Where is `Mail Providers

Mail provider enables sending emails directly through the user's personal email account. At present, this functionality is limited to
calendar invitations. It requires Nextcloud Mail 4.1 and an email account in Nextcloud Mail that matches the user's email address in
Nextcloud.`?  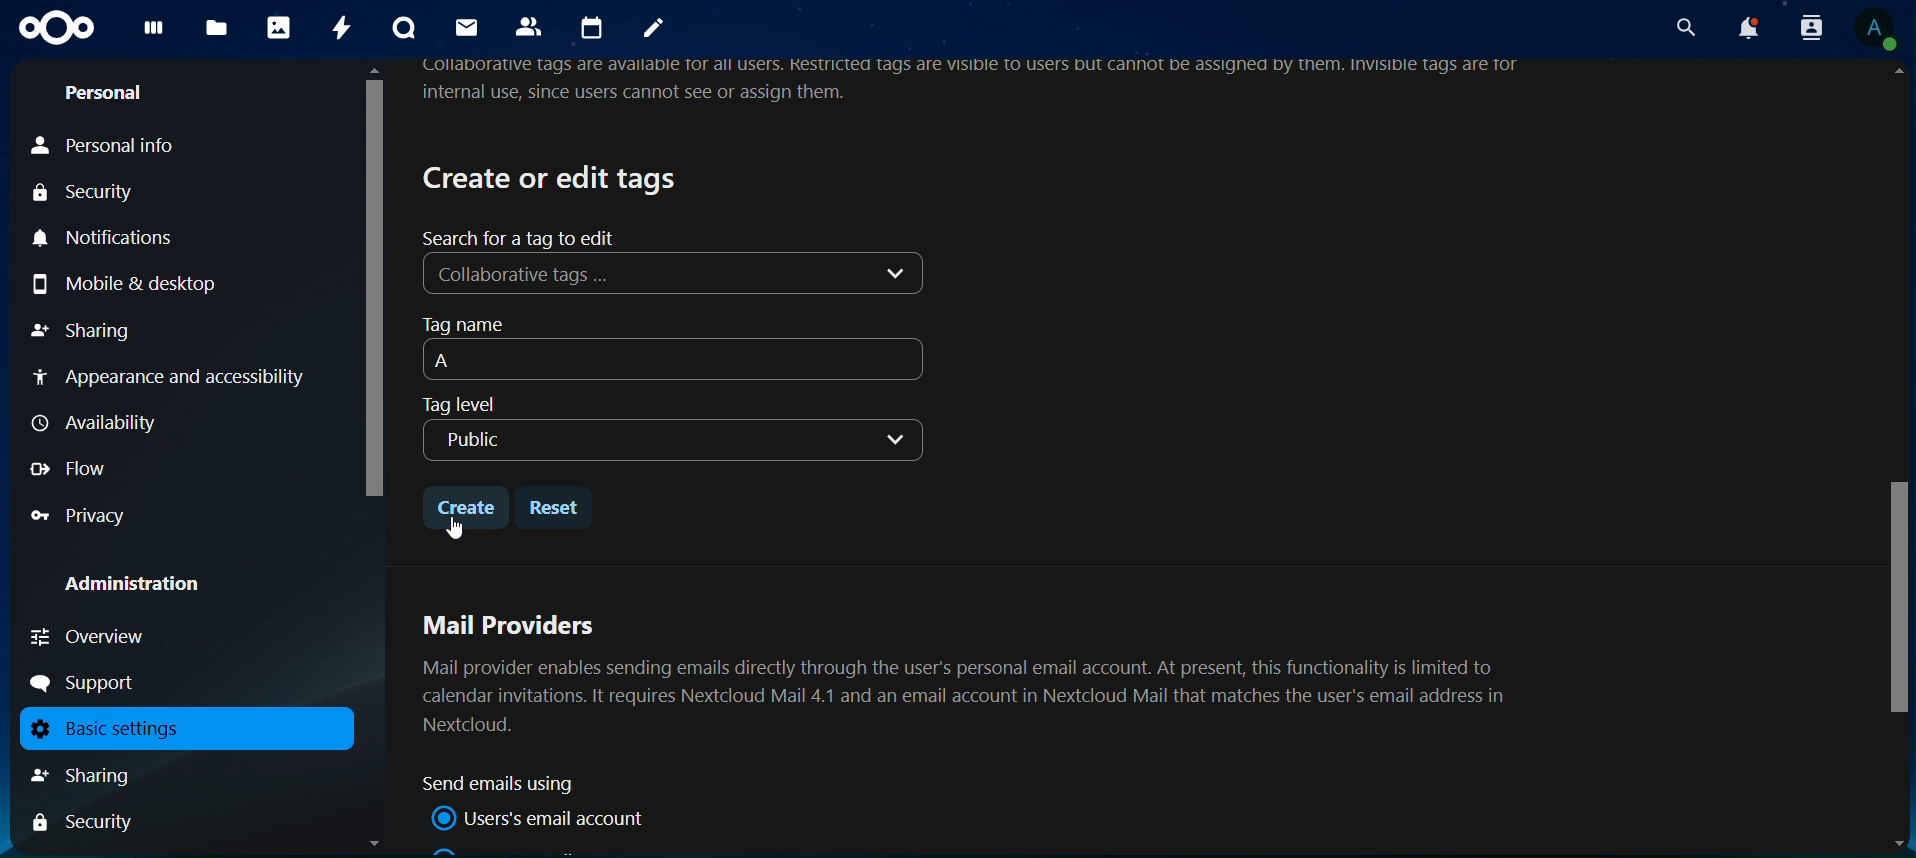 Mail Providers

Mail provider enables sending emails directly through the user's personal email account. At present, this functionality is limited to
calendar invitations. It requires Nextcloud Mail 4.1 and an email account in Nextcloud Mail that matches the user's email address in
Nextcloud. is located at coordinates (972, 671).